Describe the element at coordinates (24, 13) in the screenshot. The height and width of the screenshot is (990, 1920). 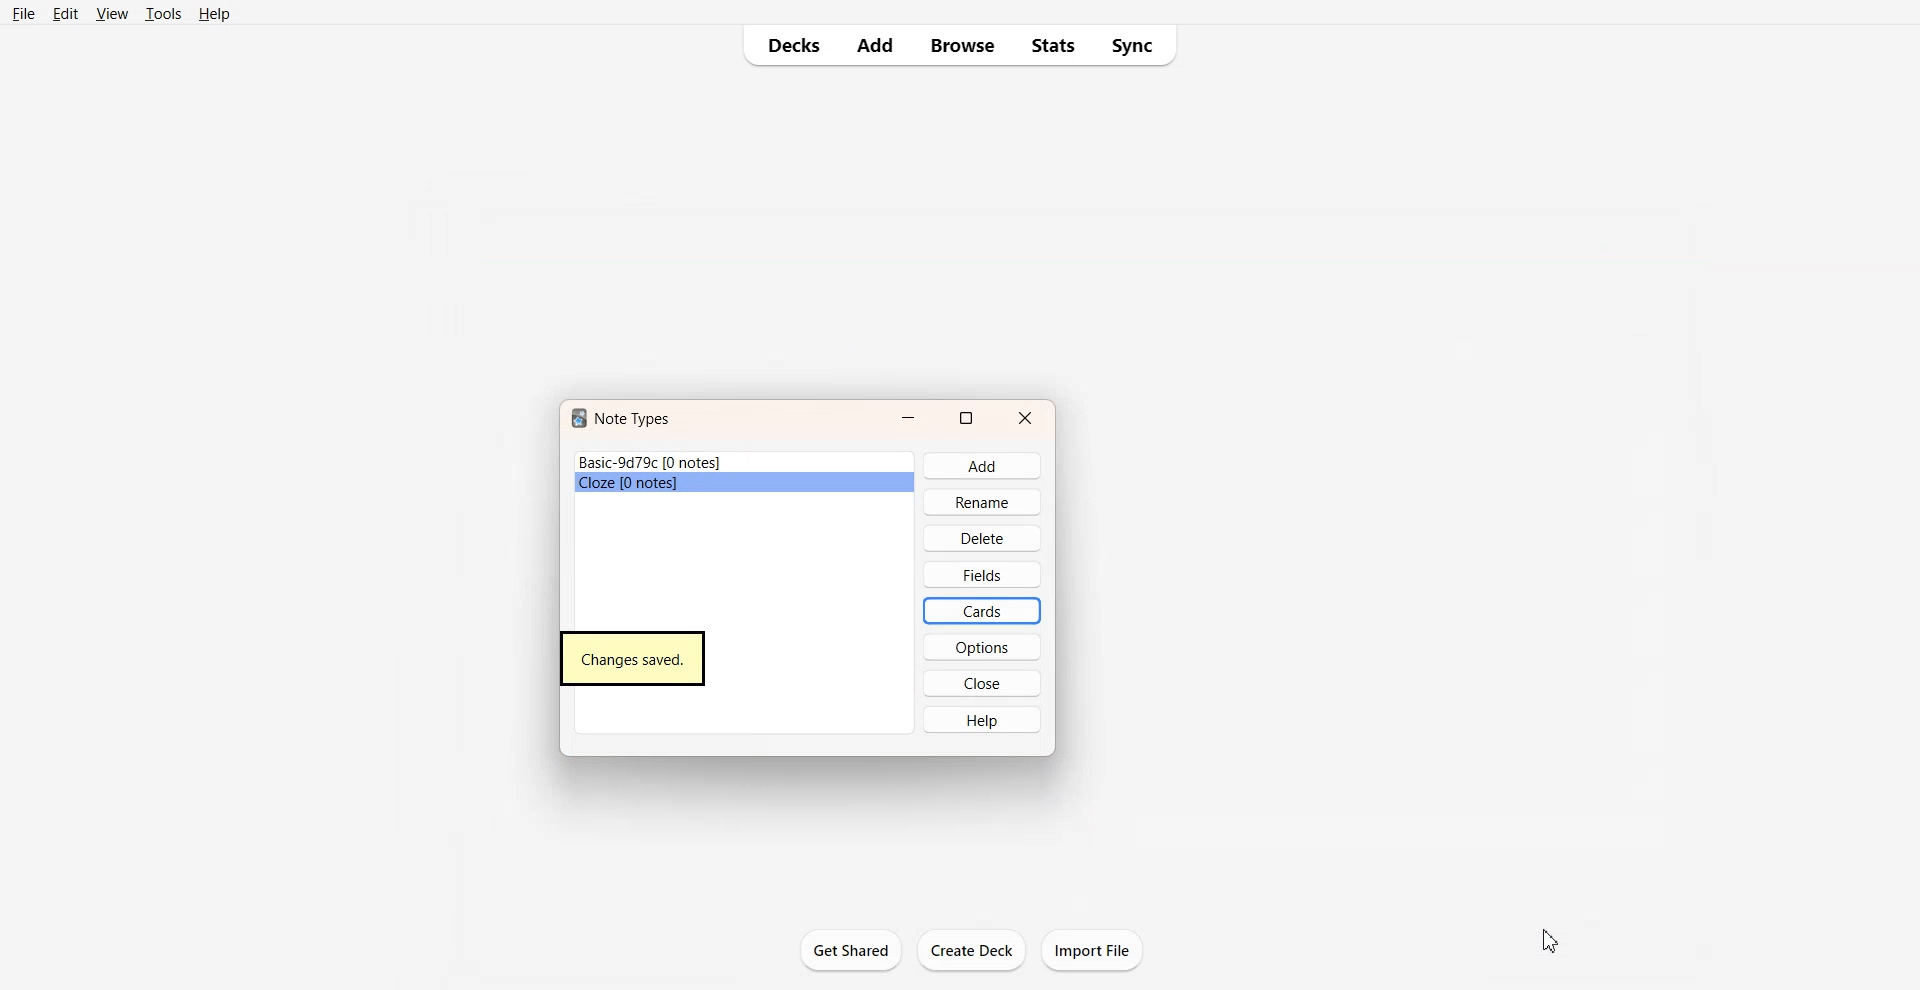
I see `File` at that location.